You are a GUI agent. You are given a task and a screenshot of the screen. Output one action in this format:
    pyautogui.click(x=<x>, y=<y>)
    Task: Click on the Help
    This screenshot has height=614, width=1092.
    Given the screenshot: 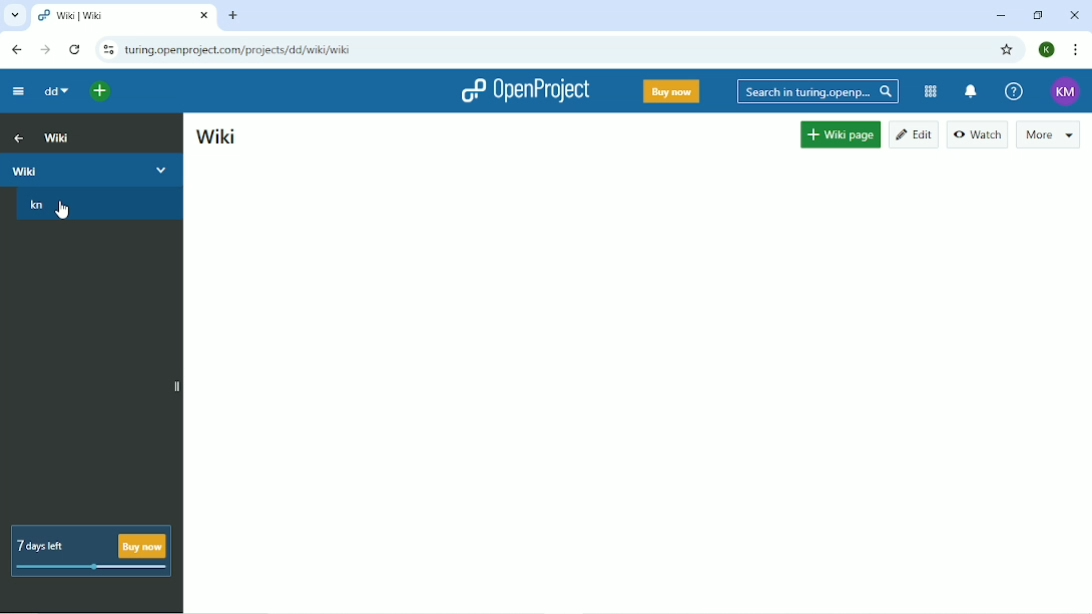 What is the action you would take?
    pyautogui.click(x=1015, y=90)
    